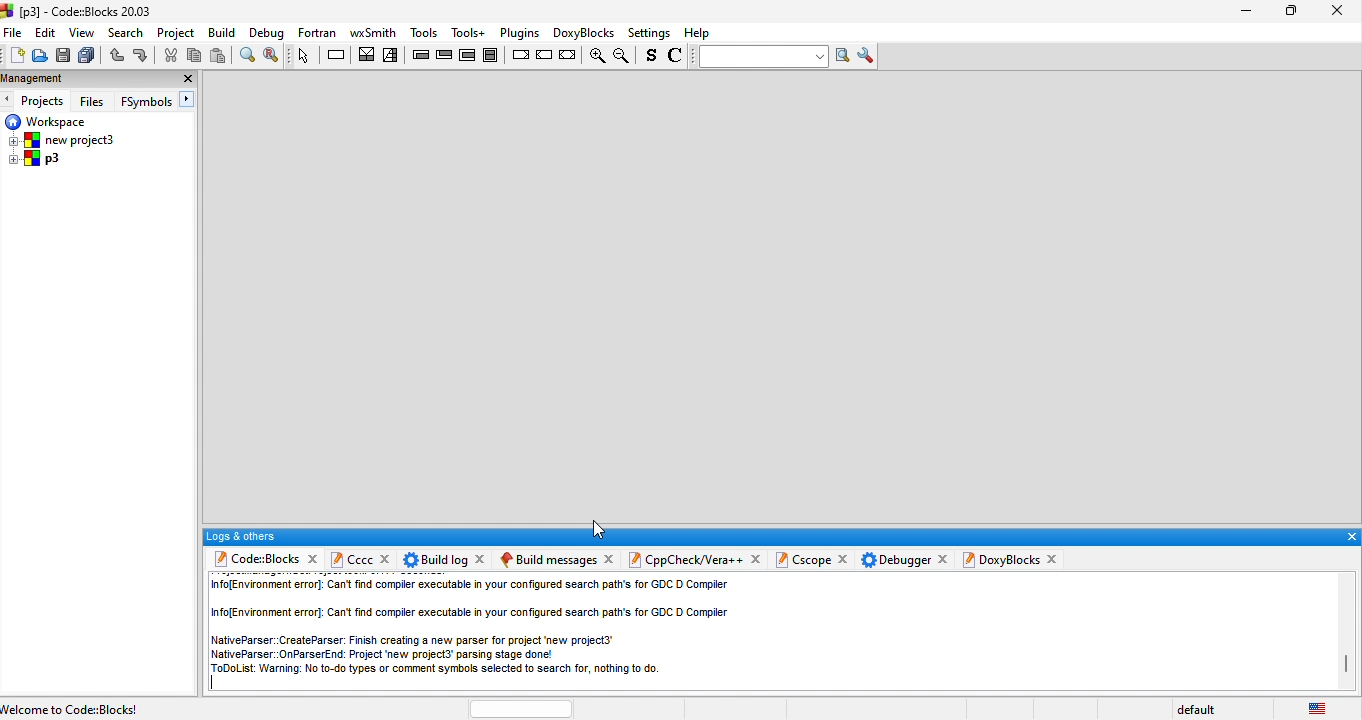 The height and width of the screenshot is (720, 1362). Describe the element at coordinates (569, 56) in the screenshot. I see `return instruction` at that location.